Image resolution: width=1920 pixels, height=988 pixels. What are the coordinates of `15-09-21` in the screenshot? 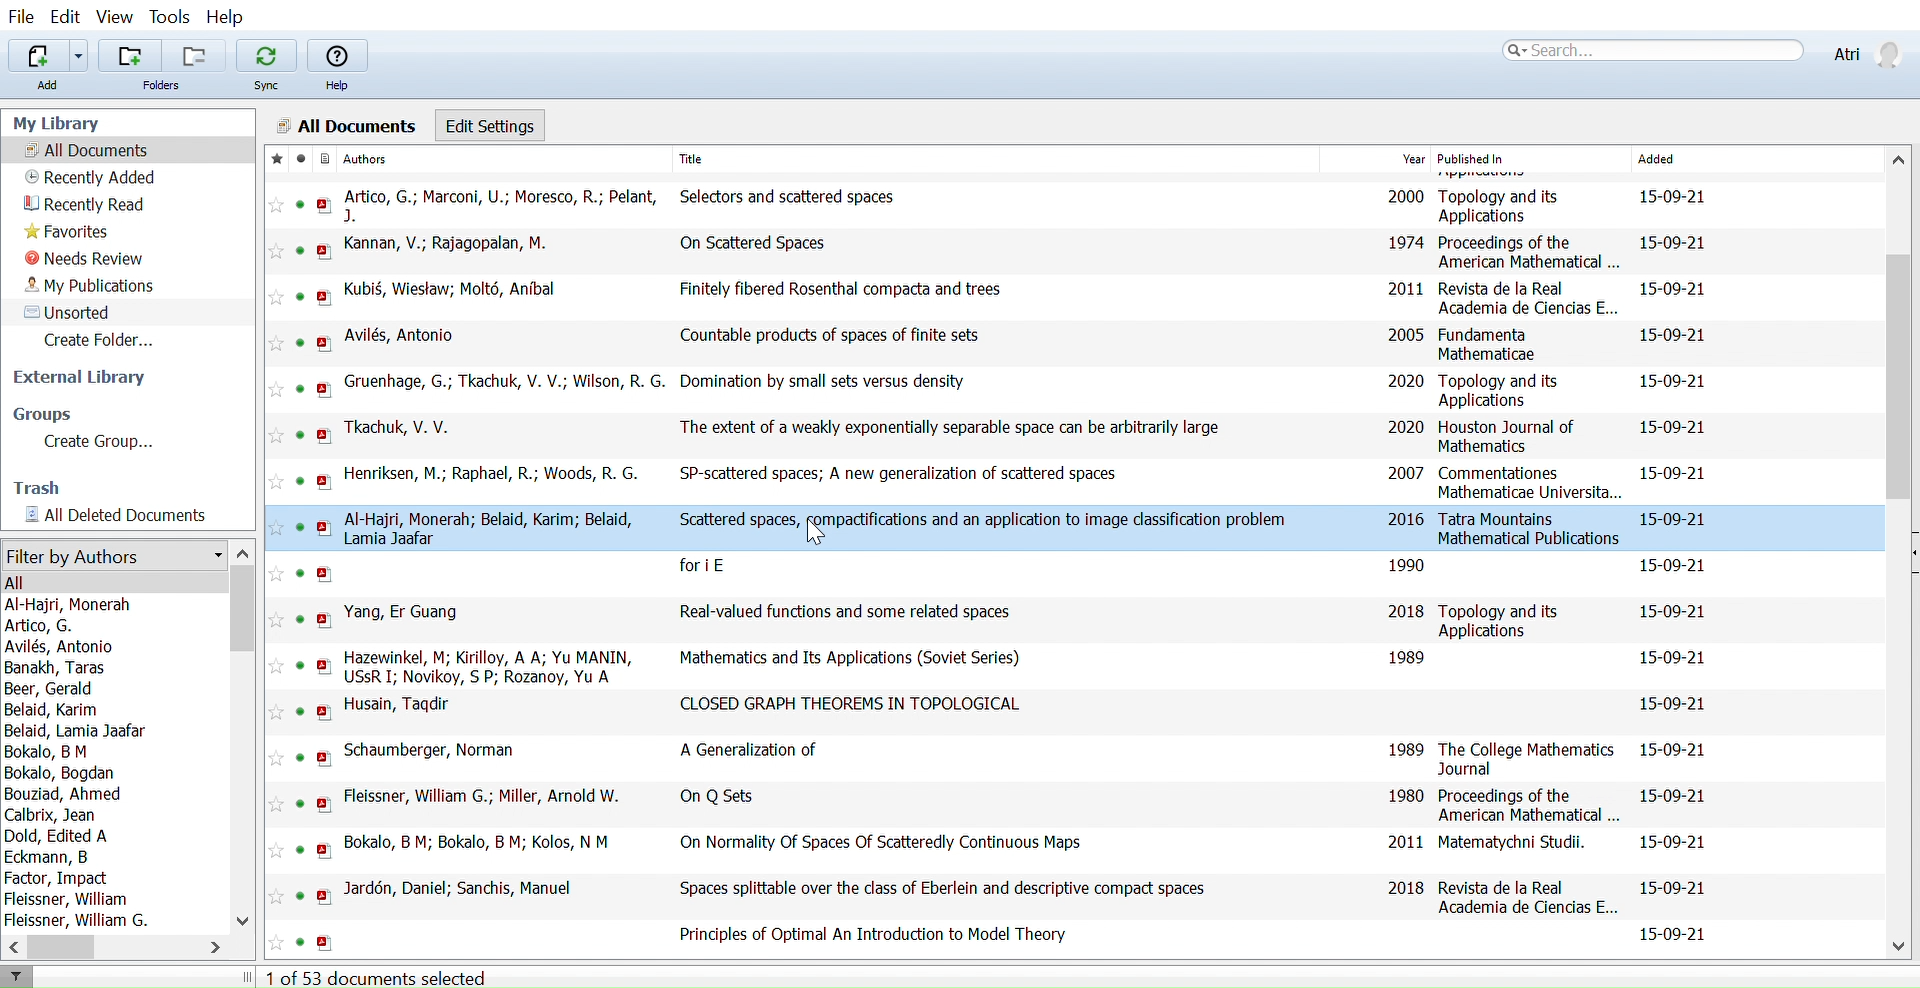 It's located at (1678, 244).